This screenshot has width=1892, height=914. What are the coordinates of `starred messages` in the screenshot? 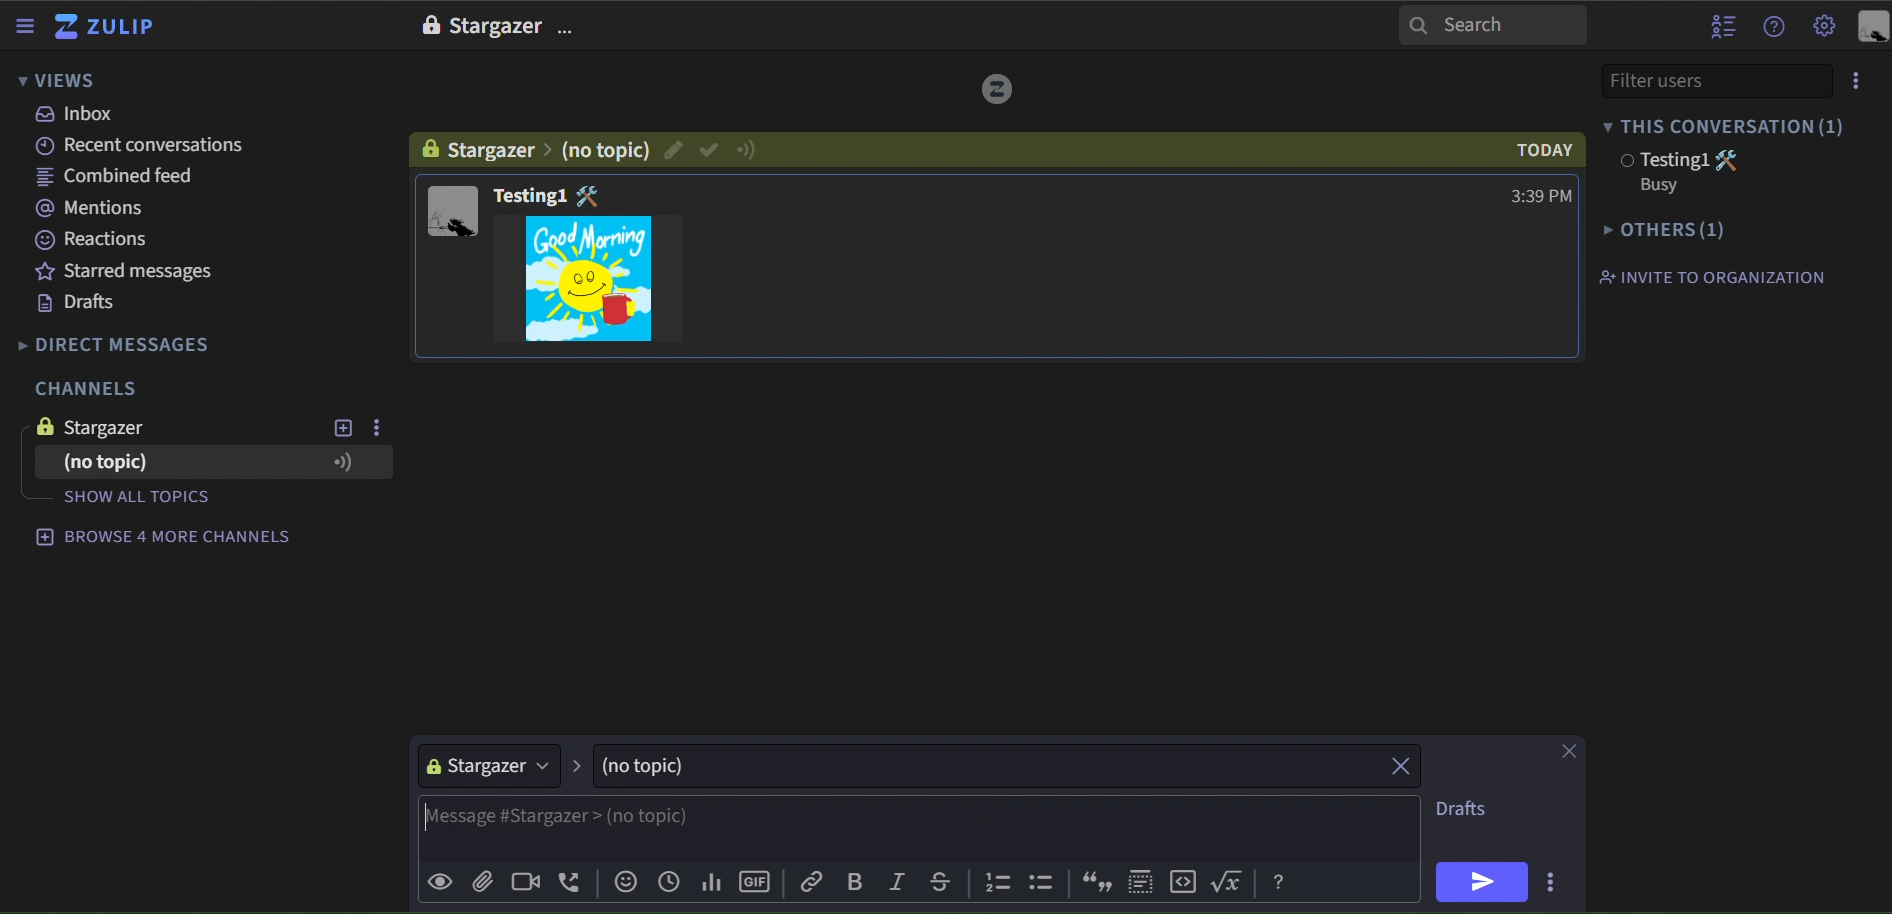 It's located at (127, 270).